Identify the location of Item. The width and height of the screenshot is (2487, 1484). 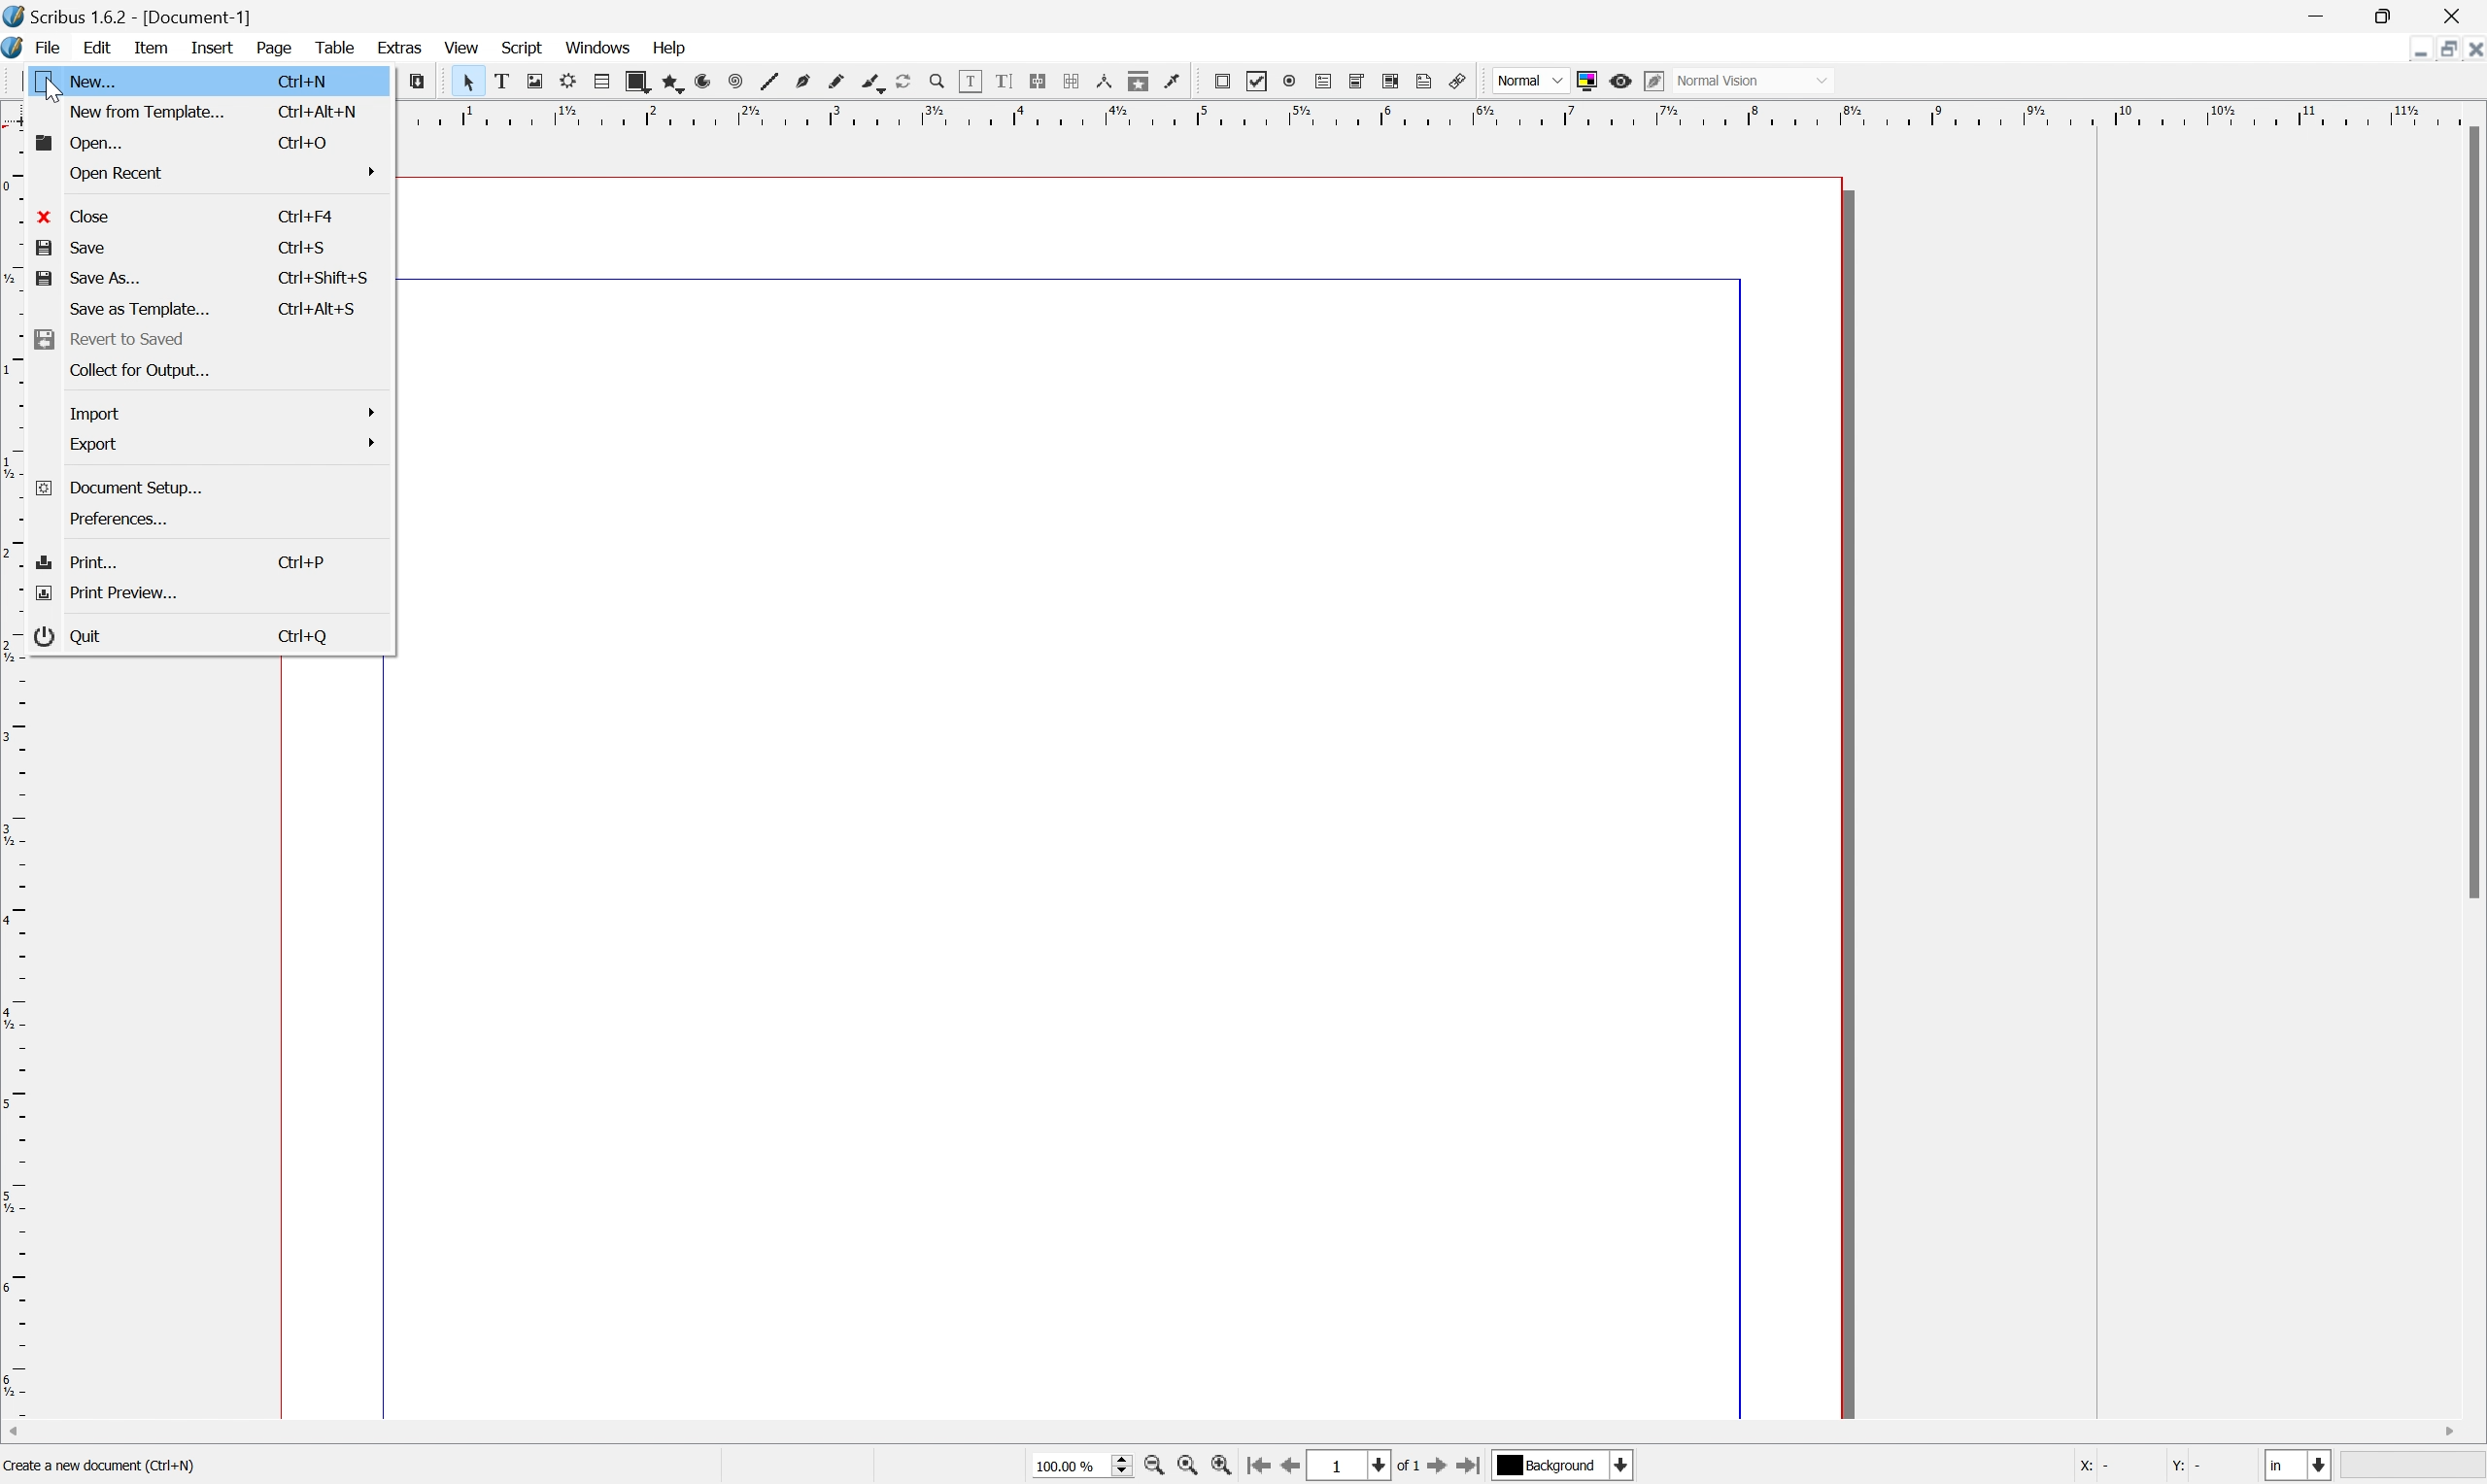
(157, 48).